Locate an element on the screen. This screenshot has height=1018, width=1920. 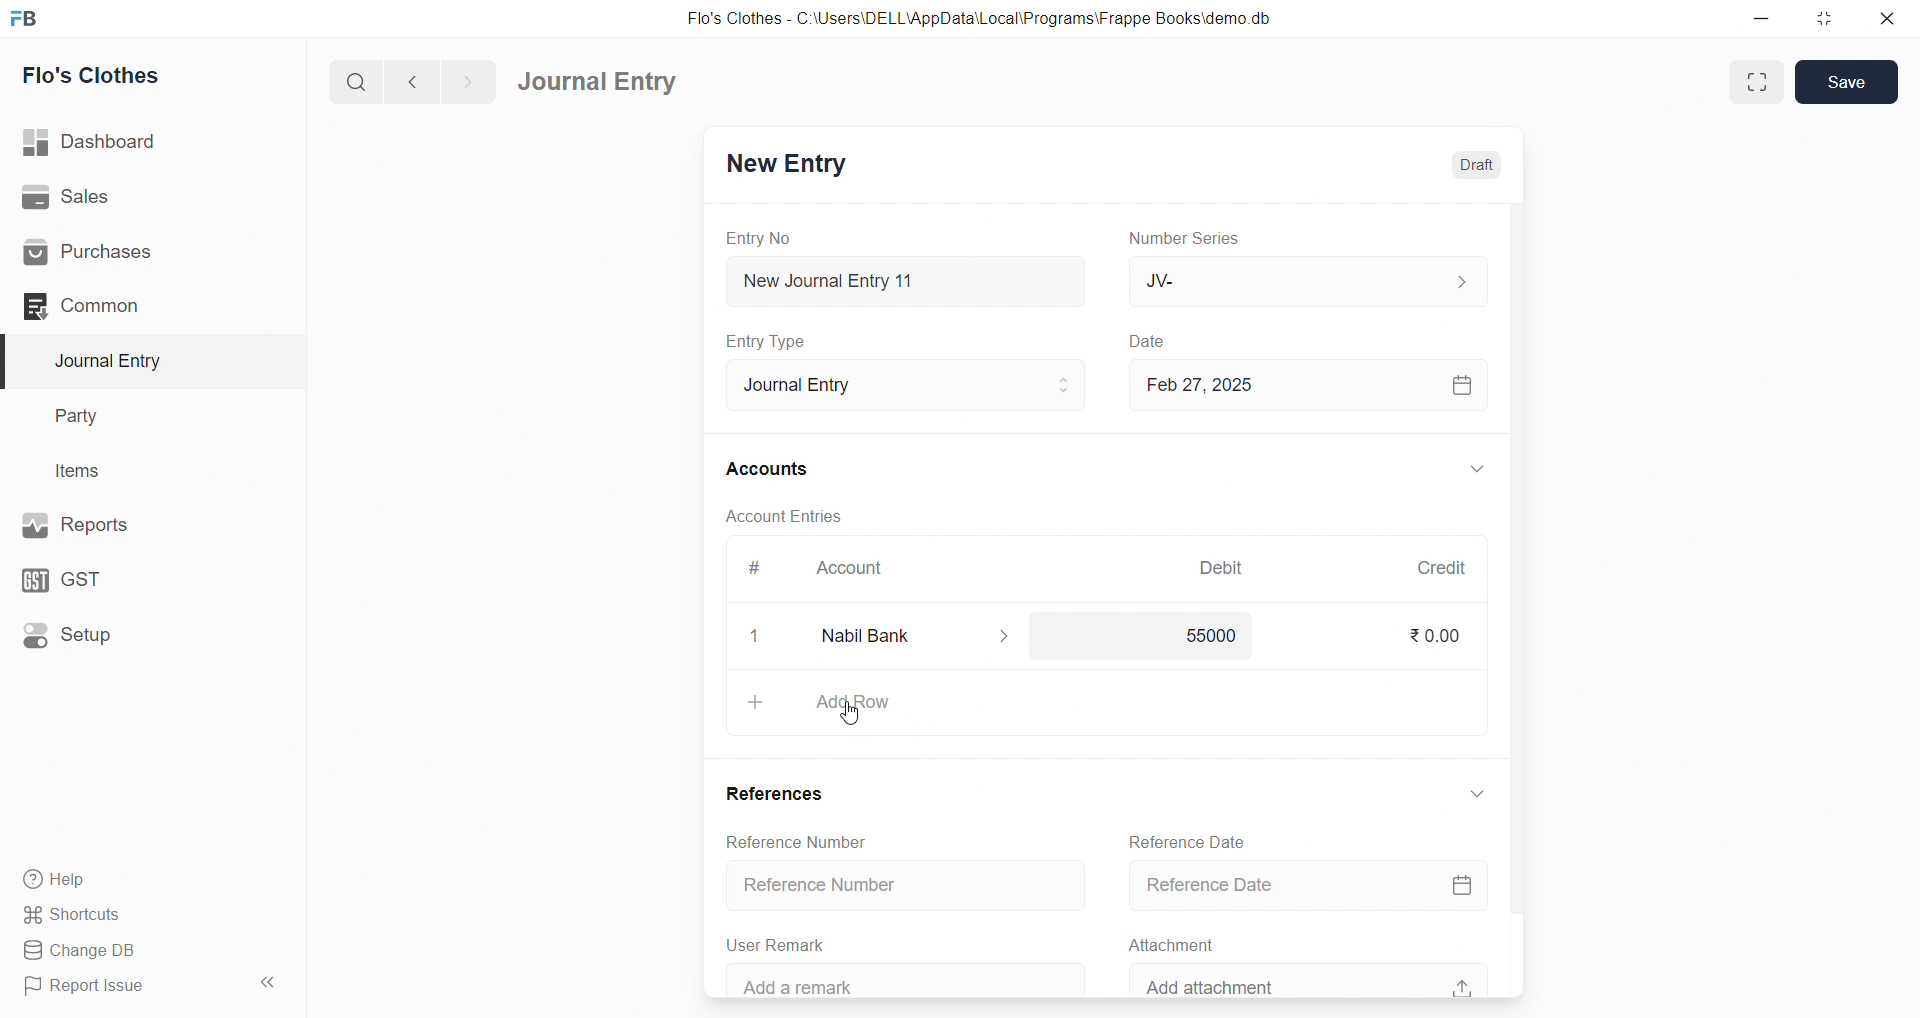
VERTICAL SCROLL BAR is located at coordinates (1514, 599).